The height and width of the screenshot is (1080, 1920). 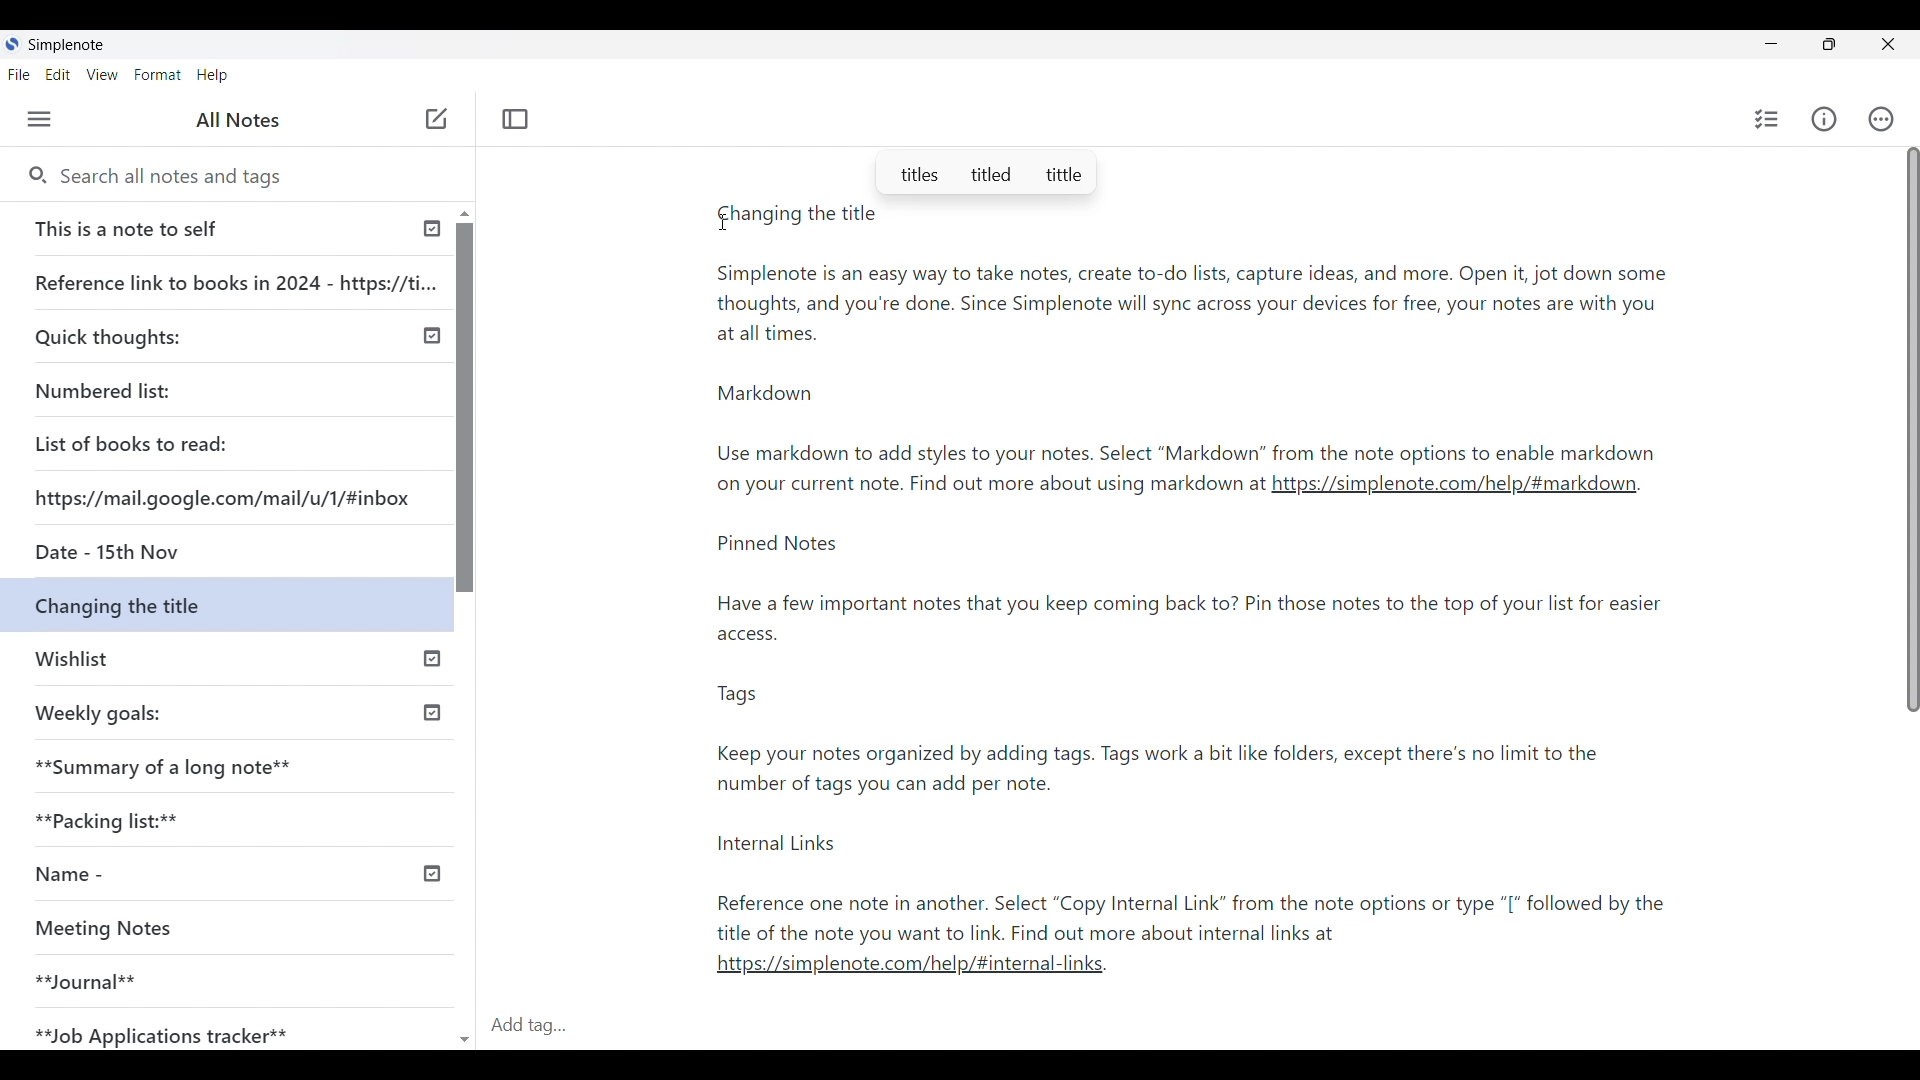 I want to click on Date, so click(x=222, y=552).